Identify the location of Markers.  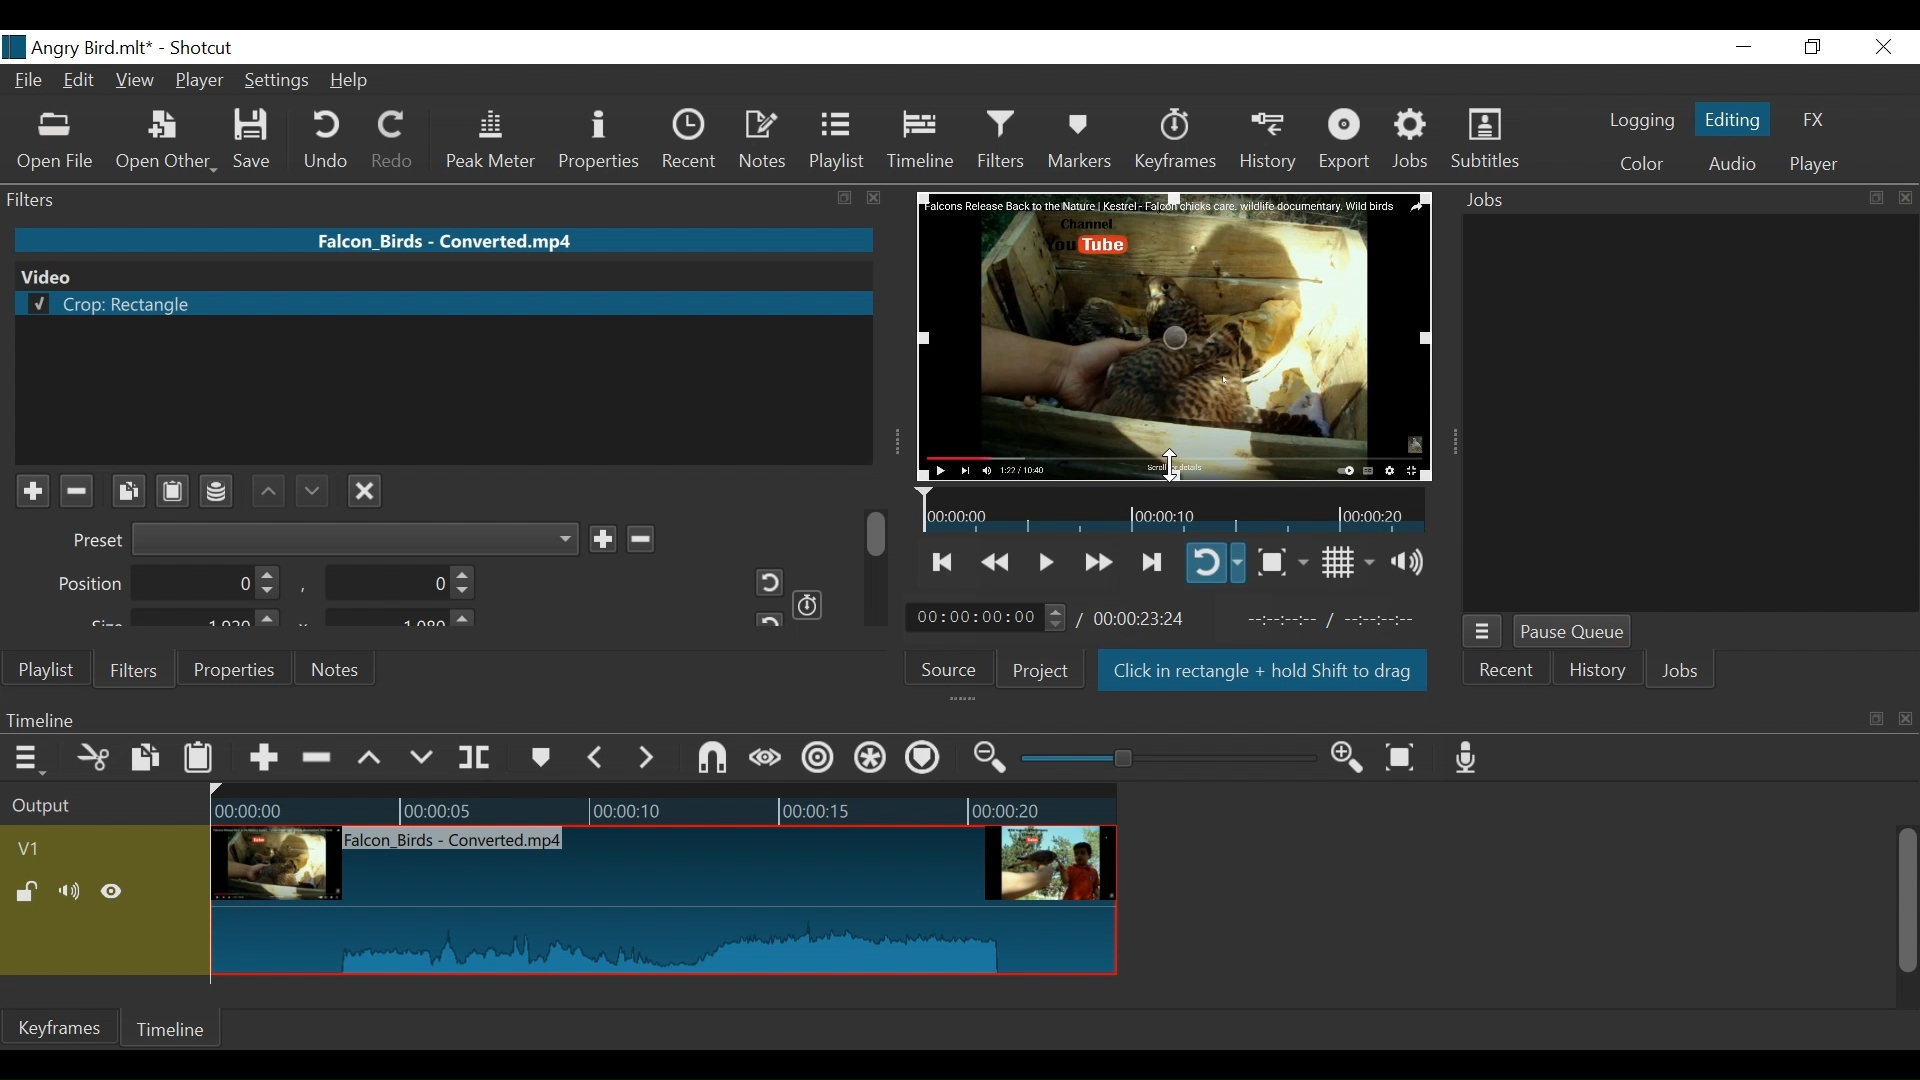
(1079, 140).